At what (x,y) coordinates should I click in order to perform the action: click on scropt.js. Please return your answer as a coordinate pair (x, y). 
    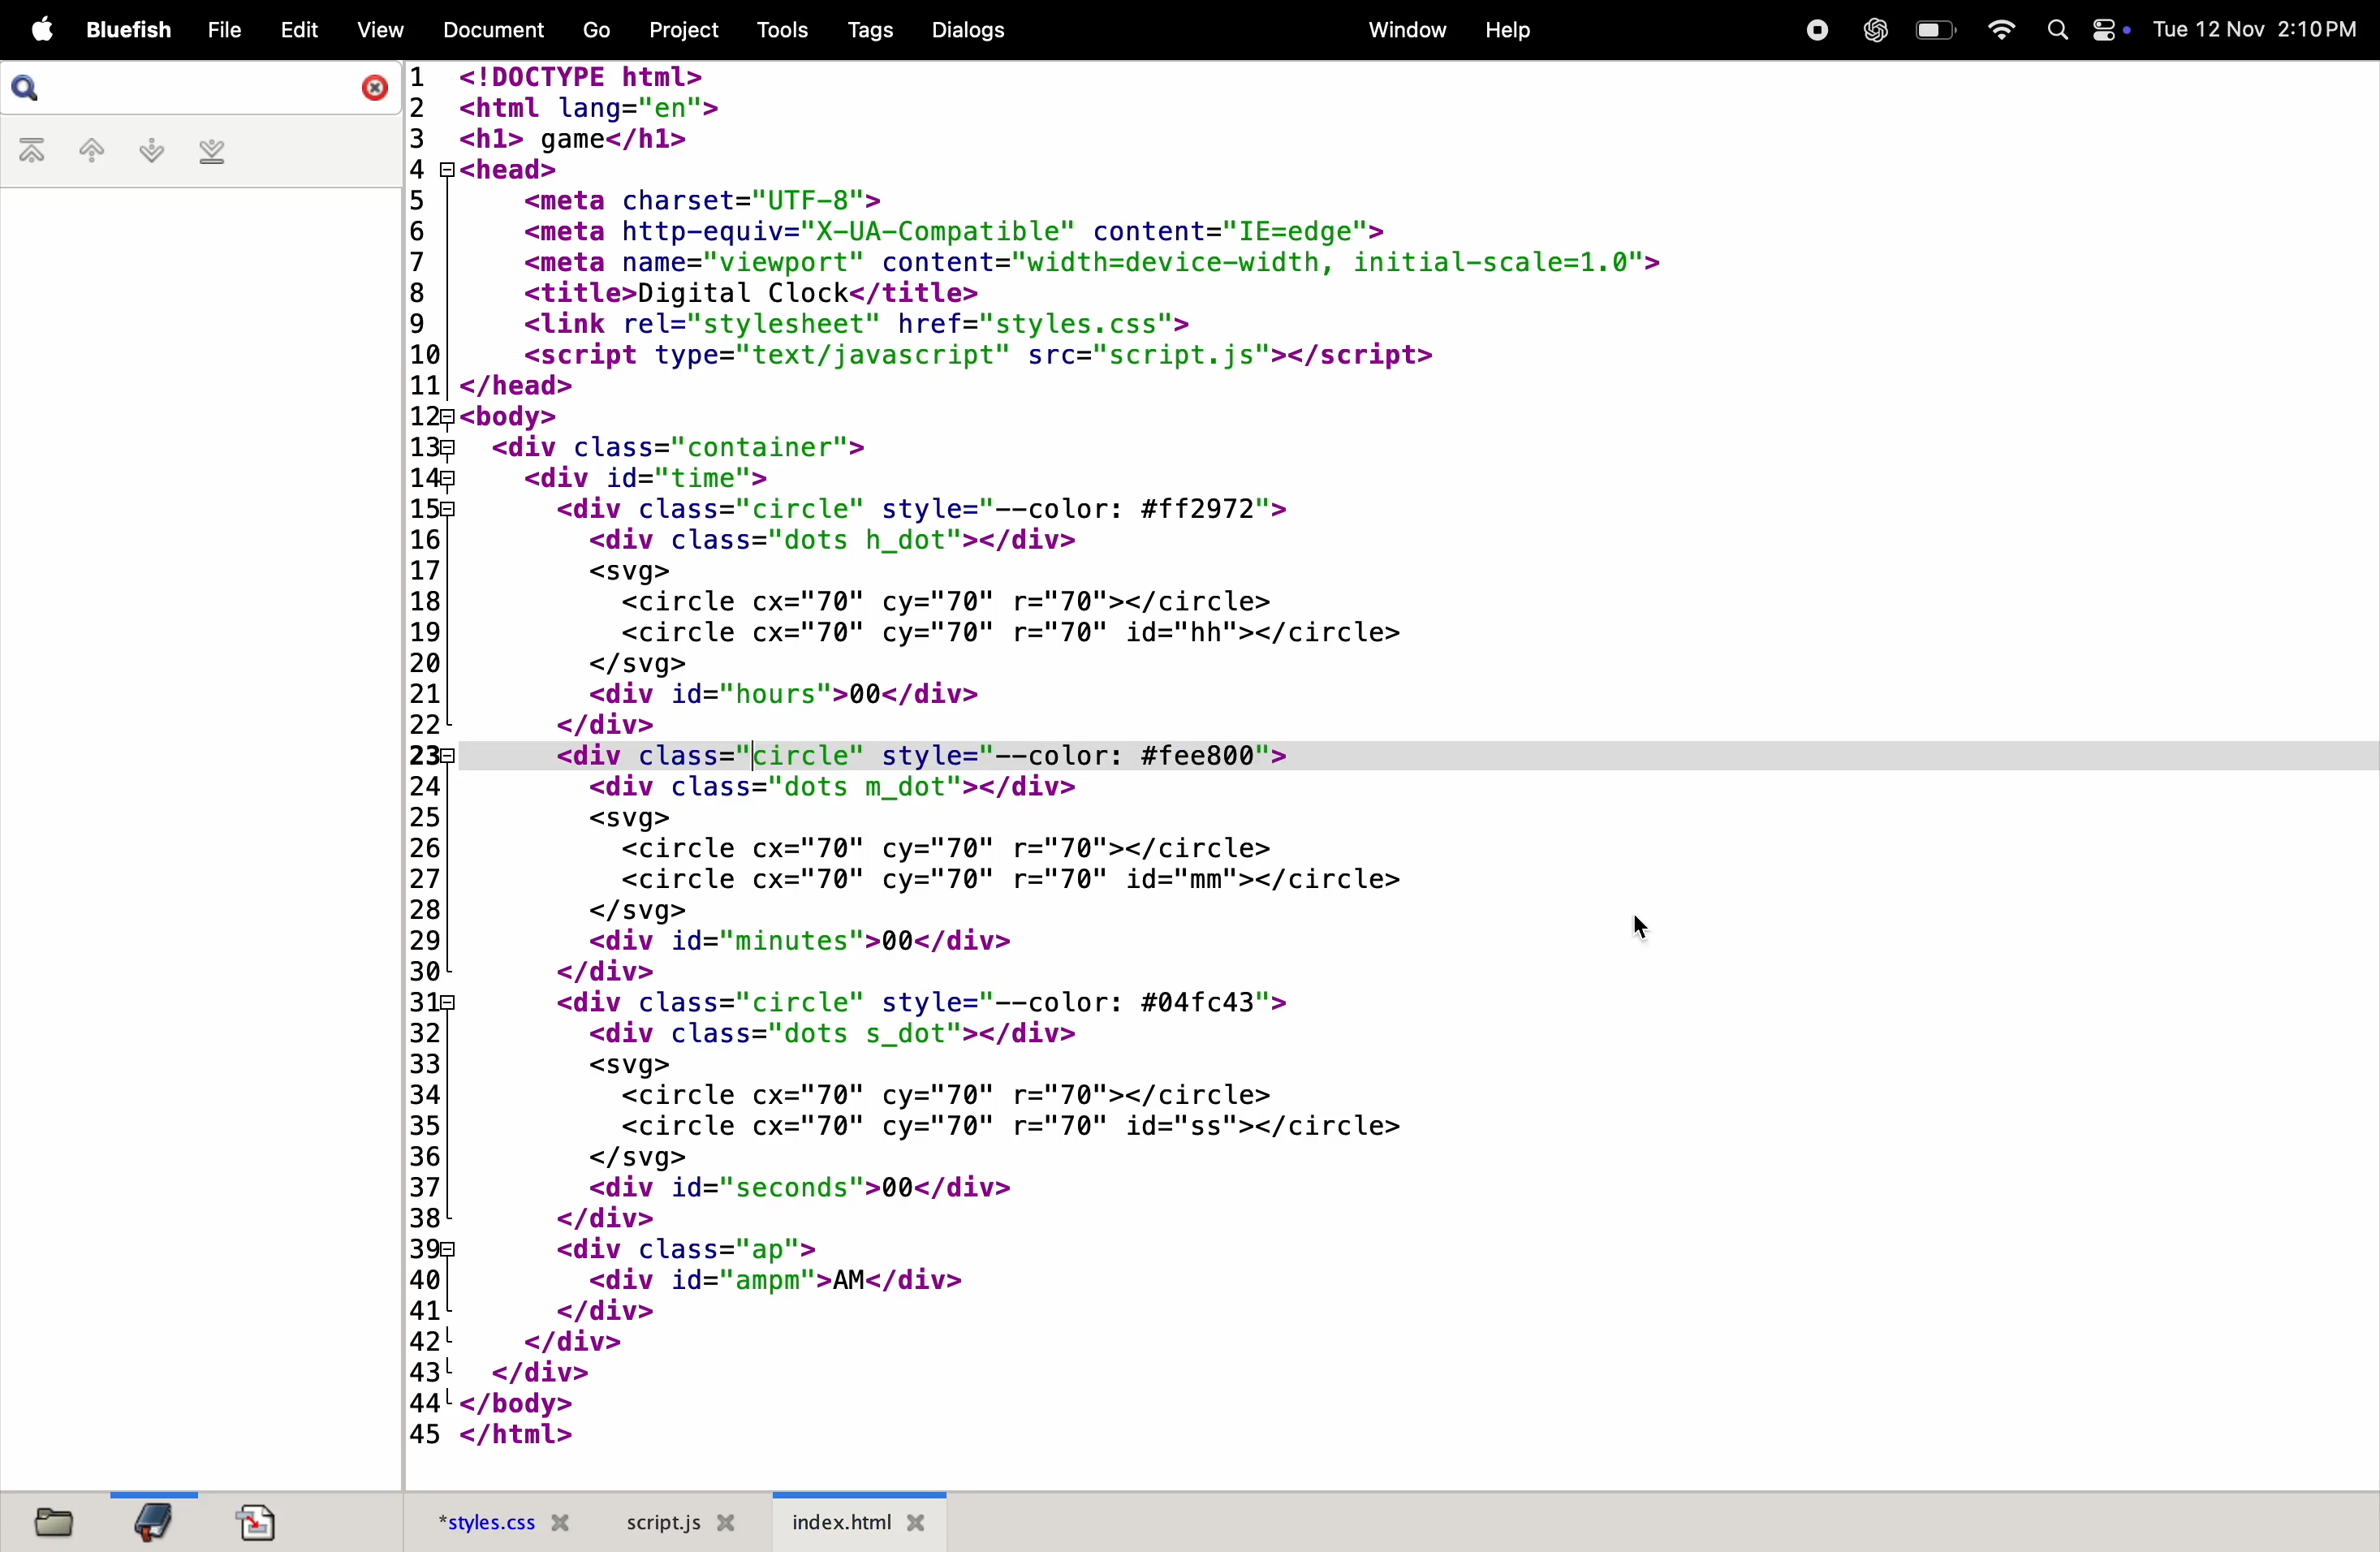
    Looking at the image, I should click on (677, 1522).